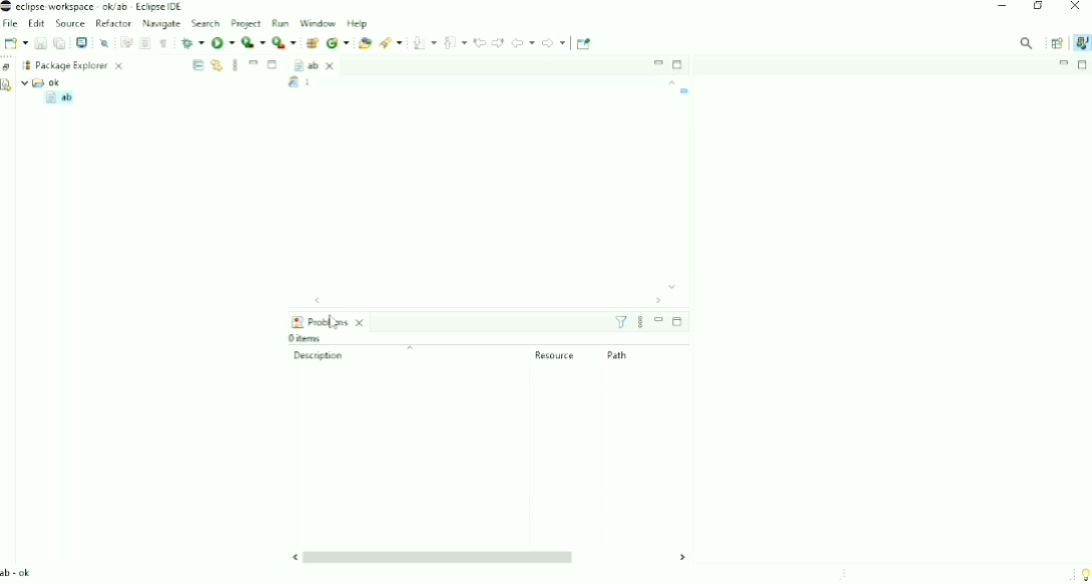  What do you see at coordinates (104, 42) in the screenshot?
I see `Skip All Breakpoints` at bounding box center [104, 42].